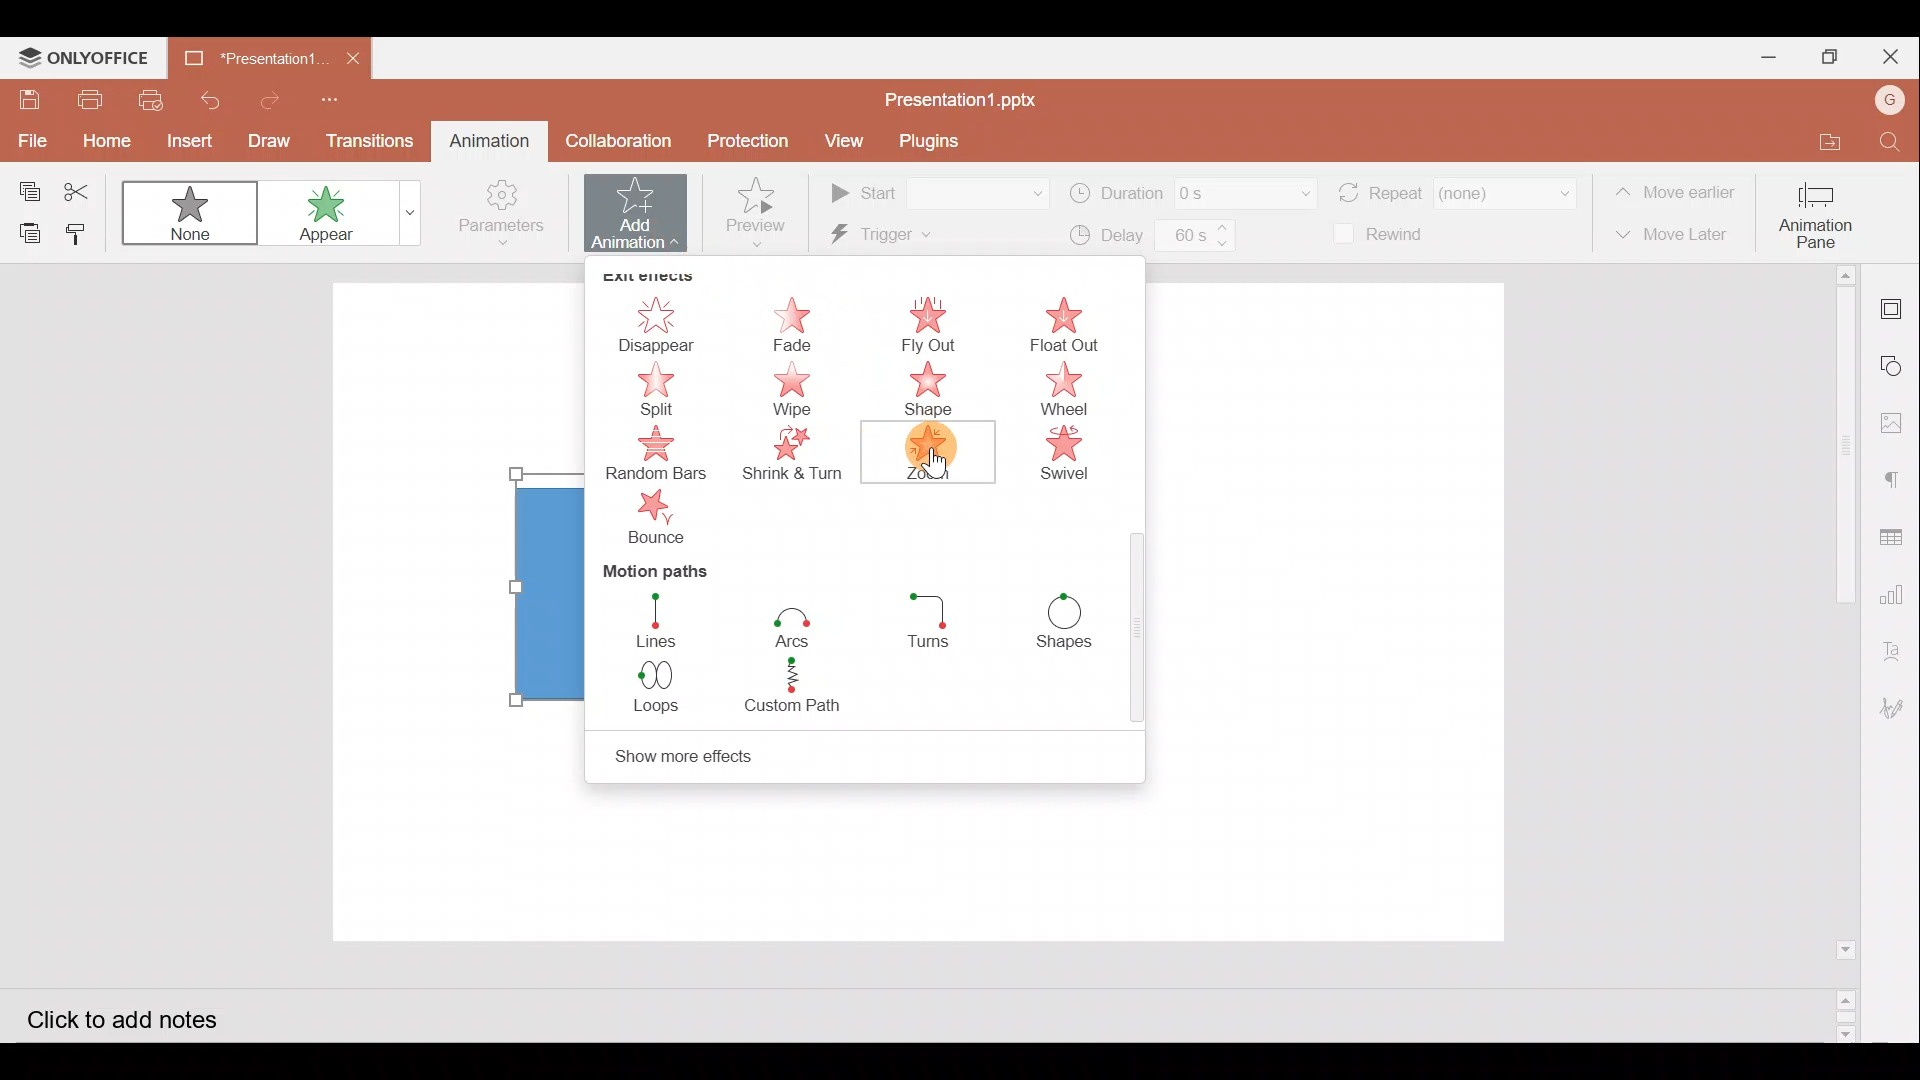  I want to click on File, so click(29, 139).